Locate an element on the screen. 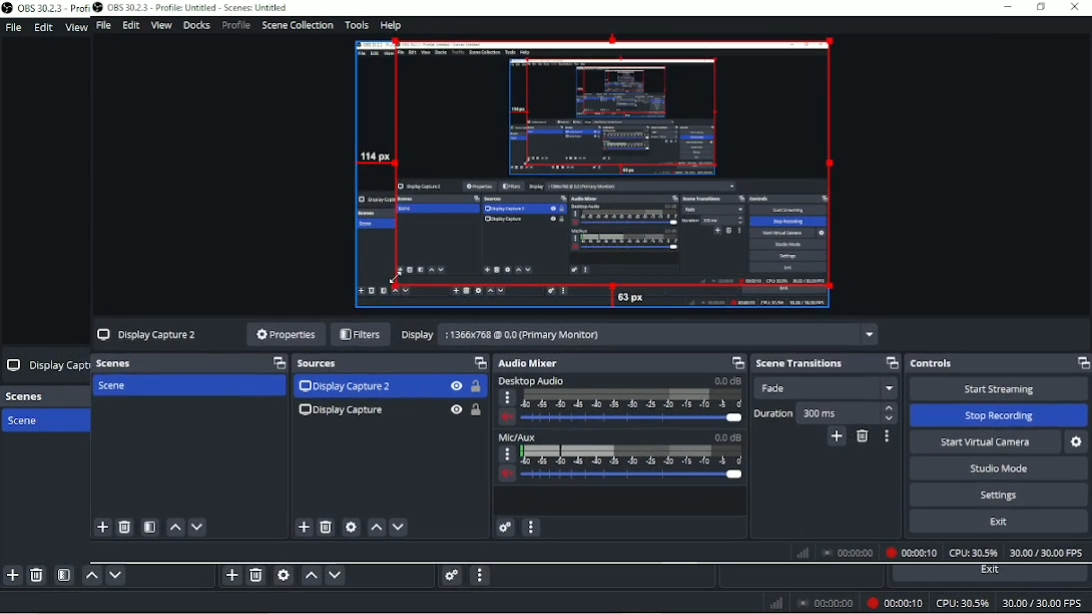 This screenshot has height=614, width=1092. Scene transitions is located at coordinates (805, 364).